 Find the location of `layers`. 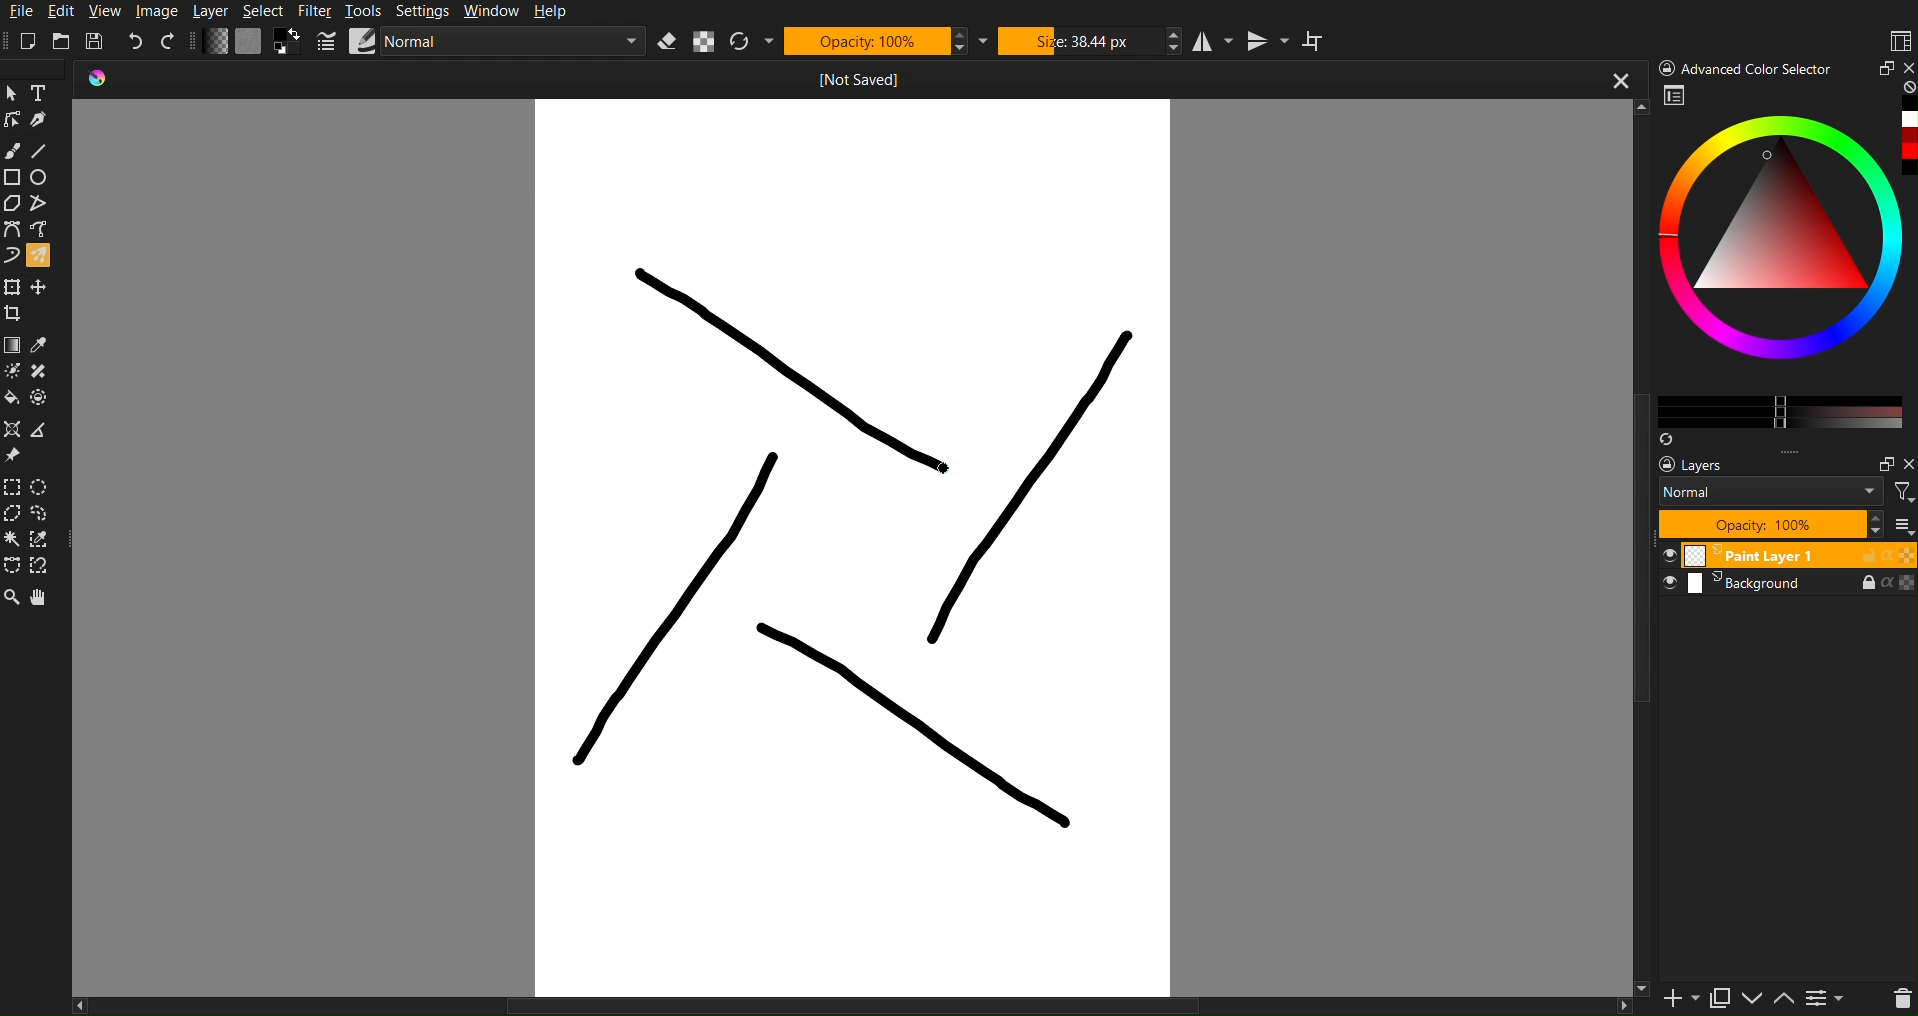

layers is located at coordinates (1707, 465).